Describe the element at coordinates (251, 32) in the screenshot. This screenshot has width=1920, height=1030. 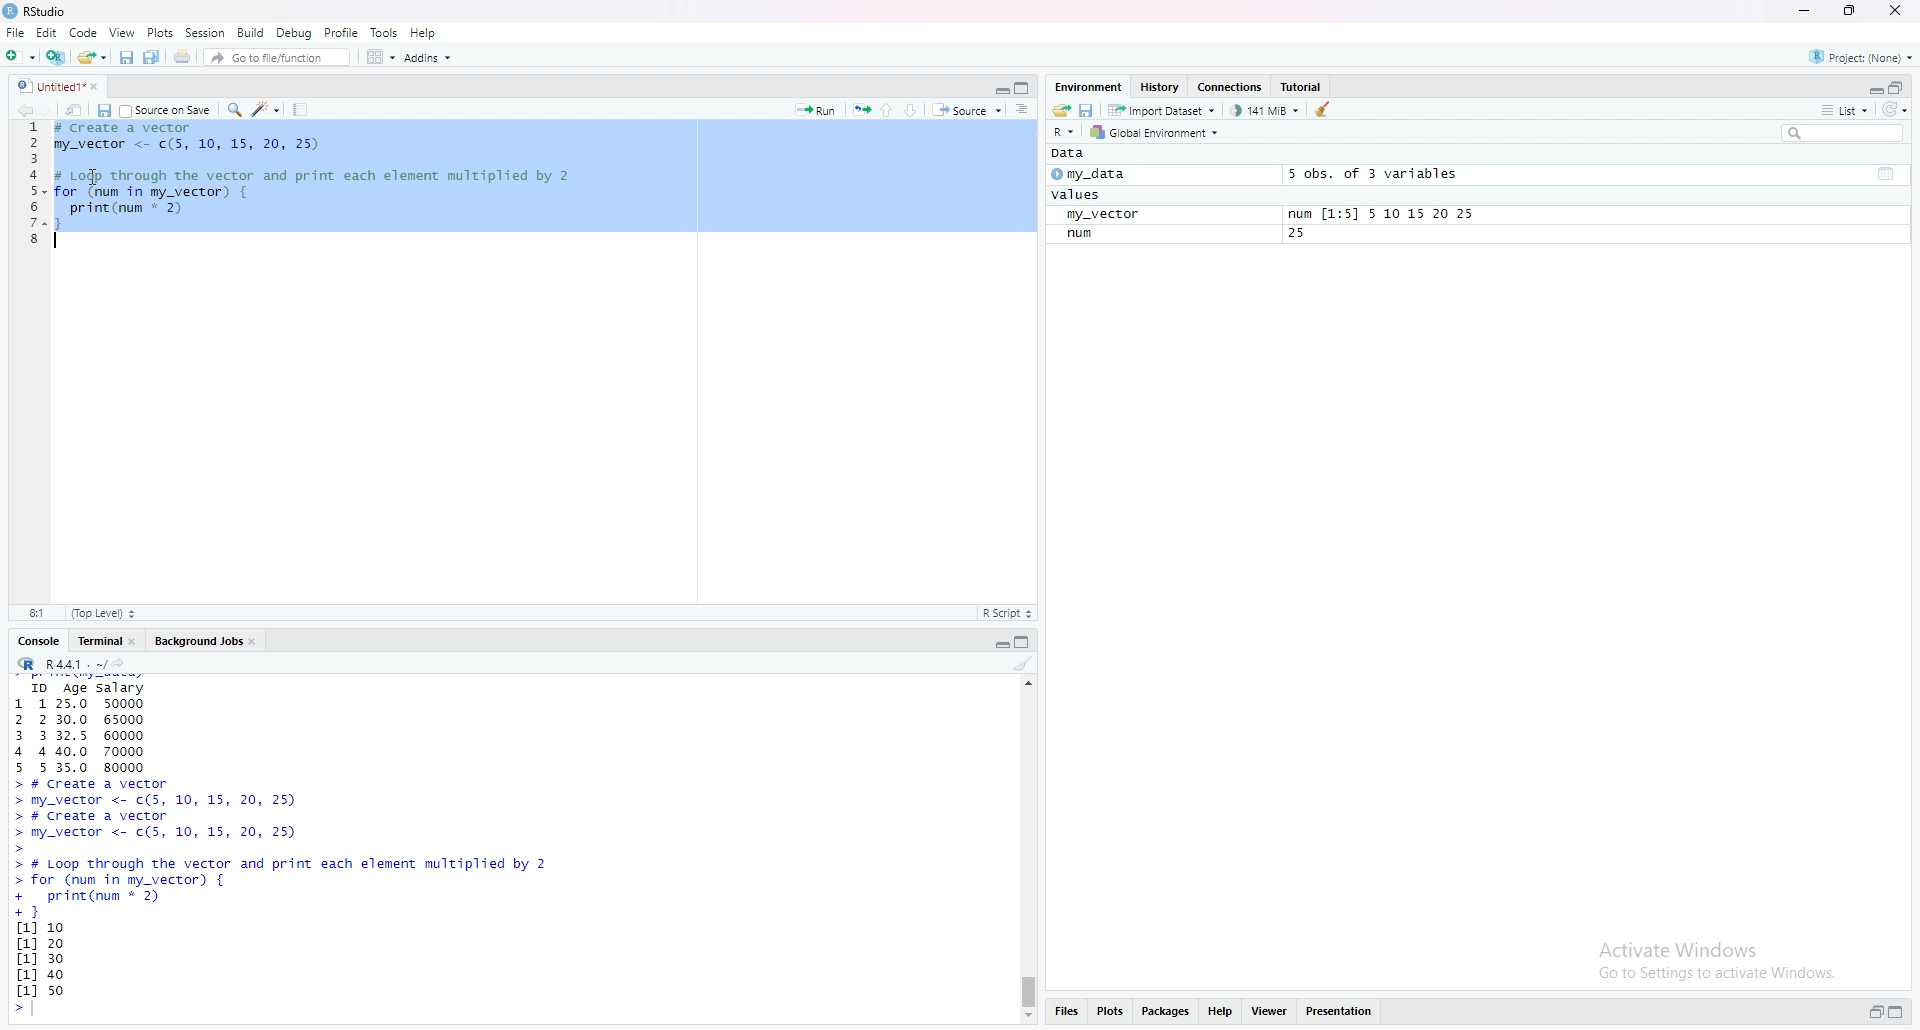
I see `build` at that location.